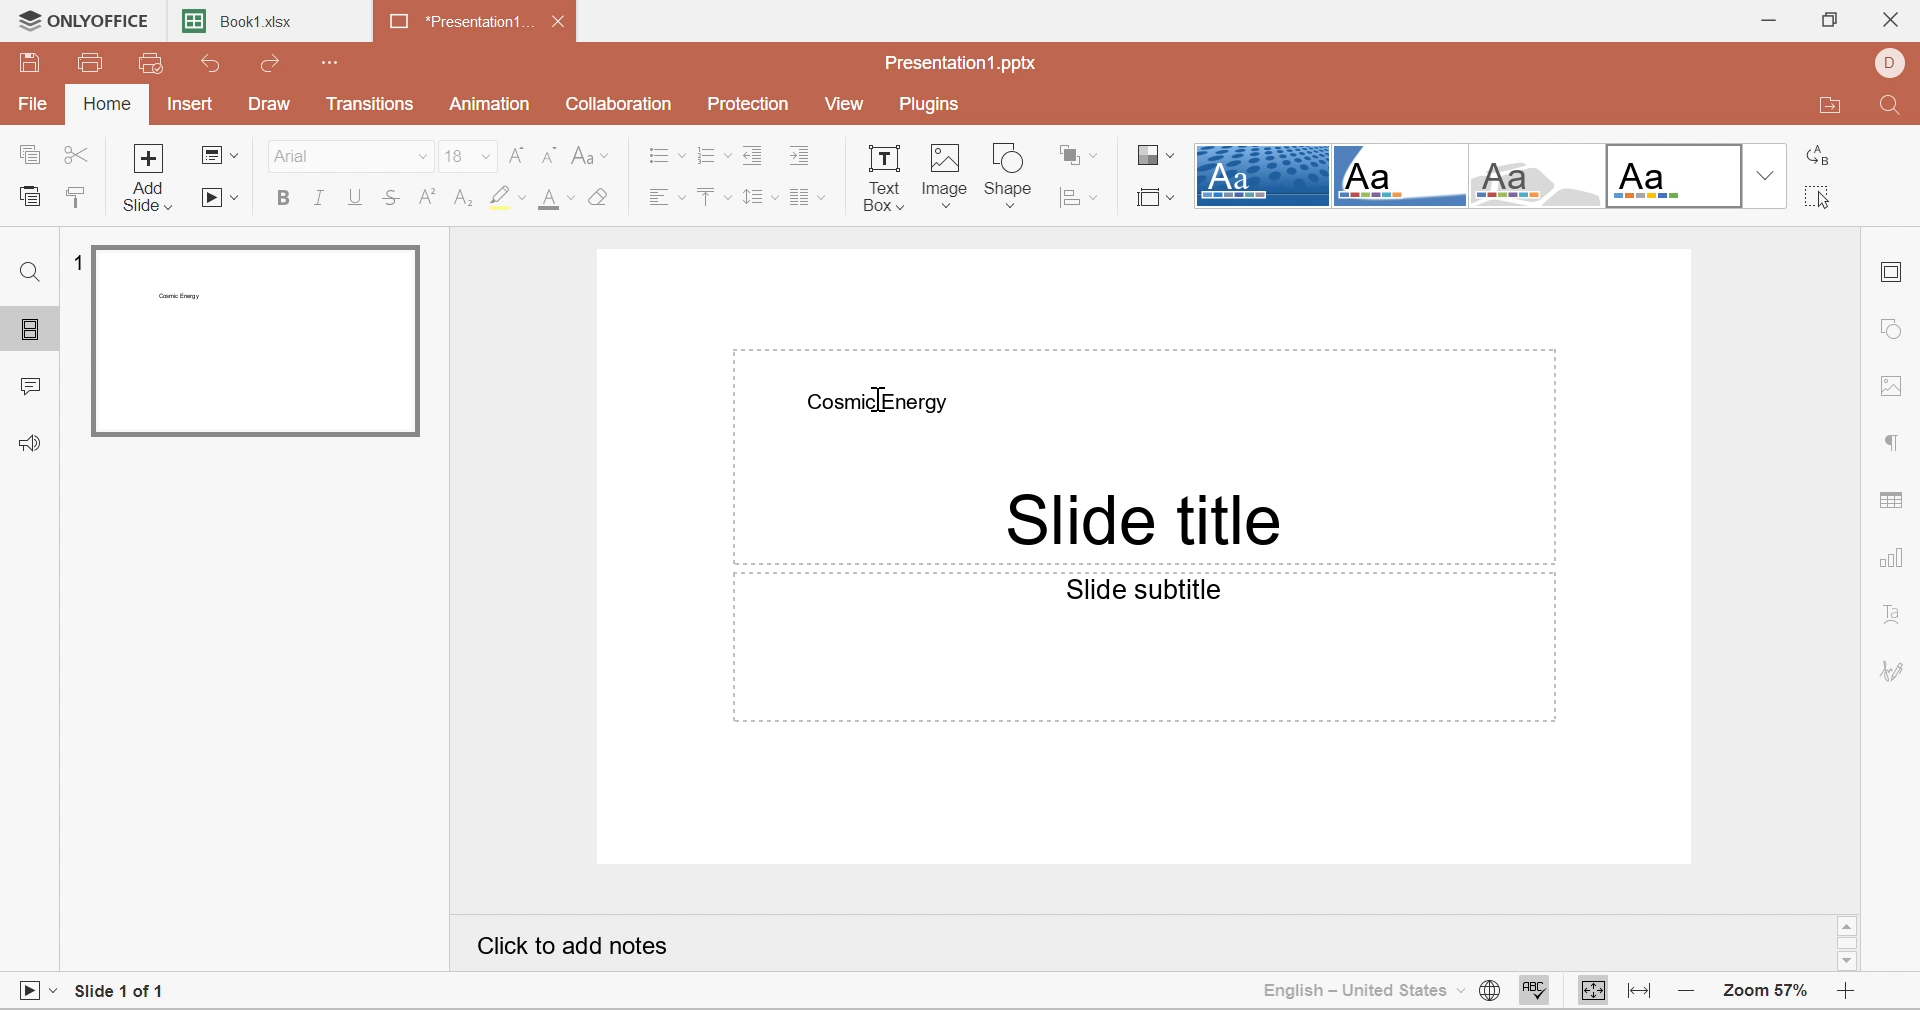 The height and width of the screenshot is (1010, 1920). Describe the element at coordinates (319, 199) in the screenshot. I see `Italic` at that location.